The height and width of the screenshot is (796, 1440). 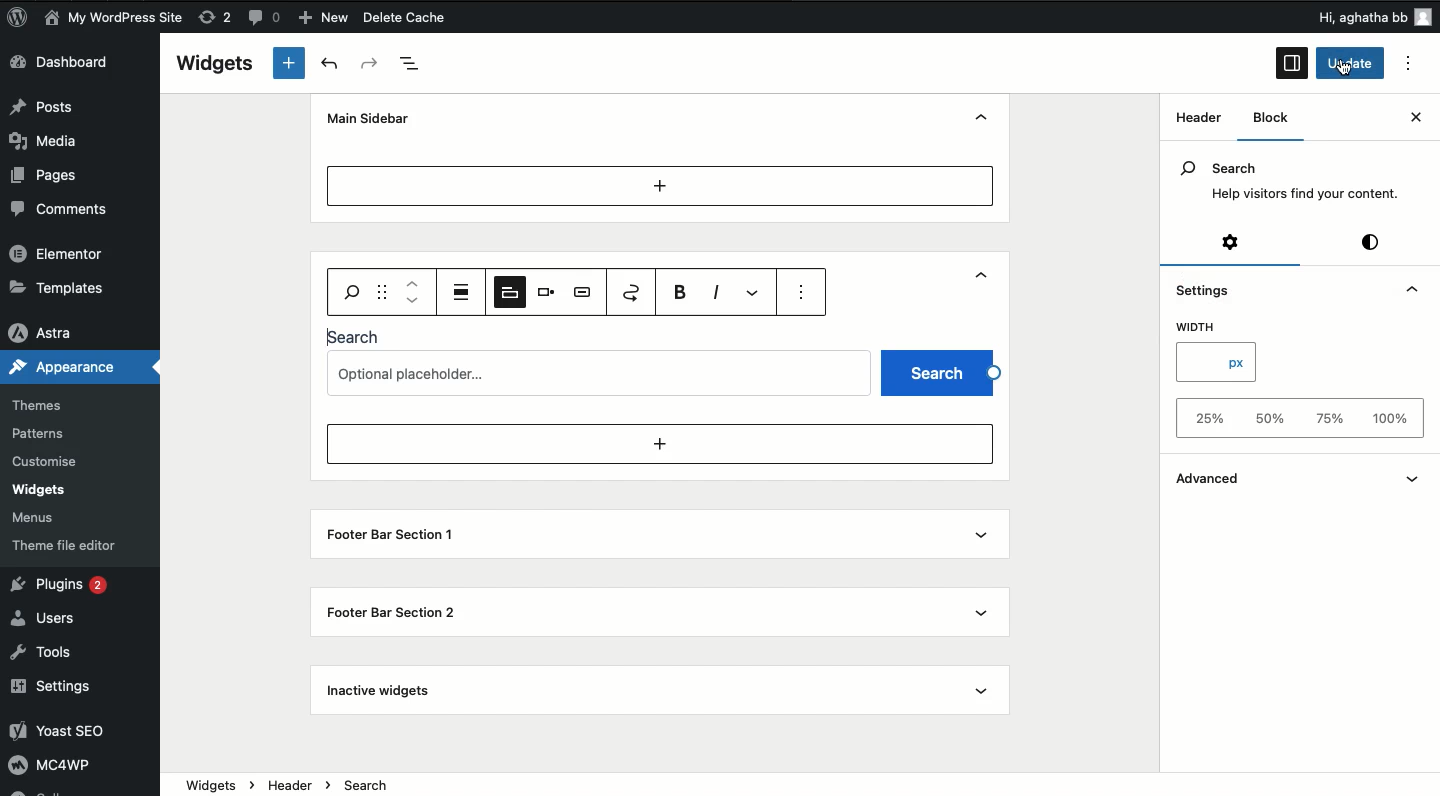 I want to click on Appearance, so click(x=67, y=367).